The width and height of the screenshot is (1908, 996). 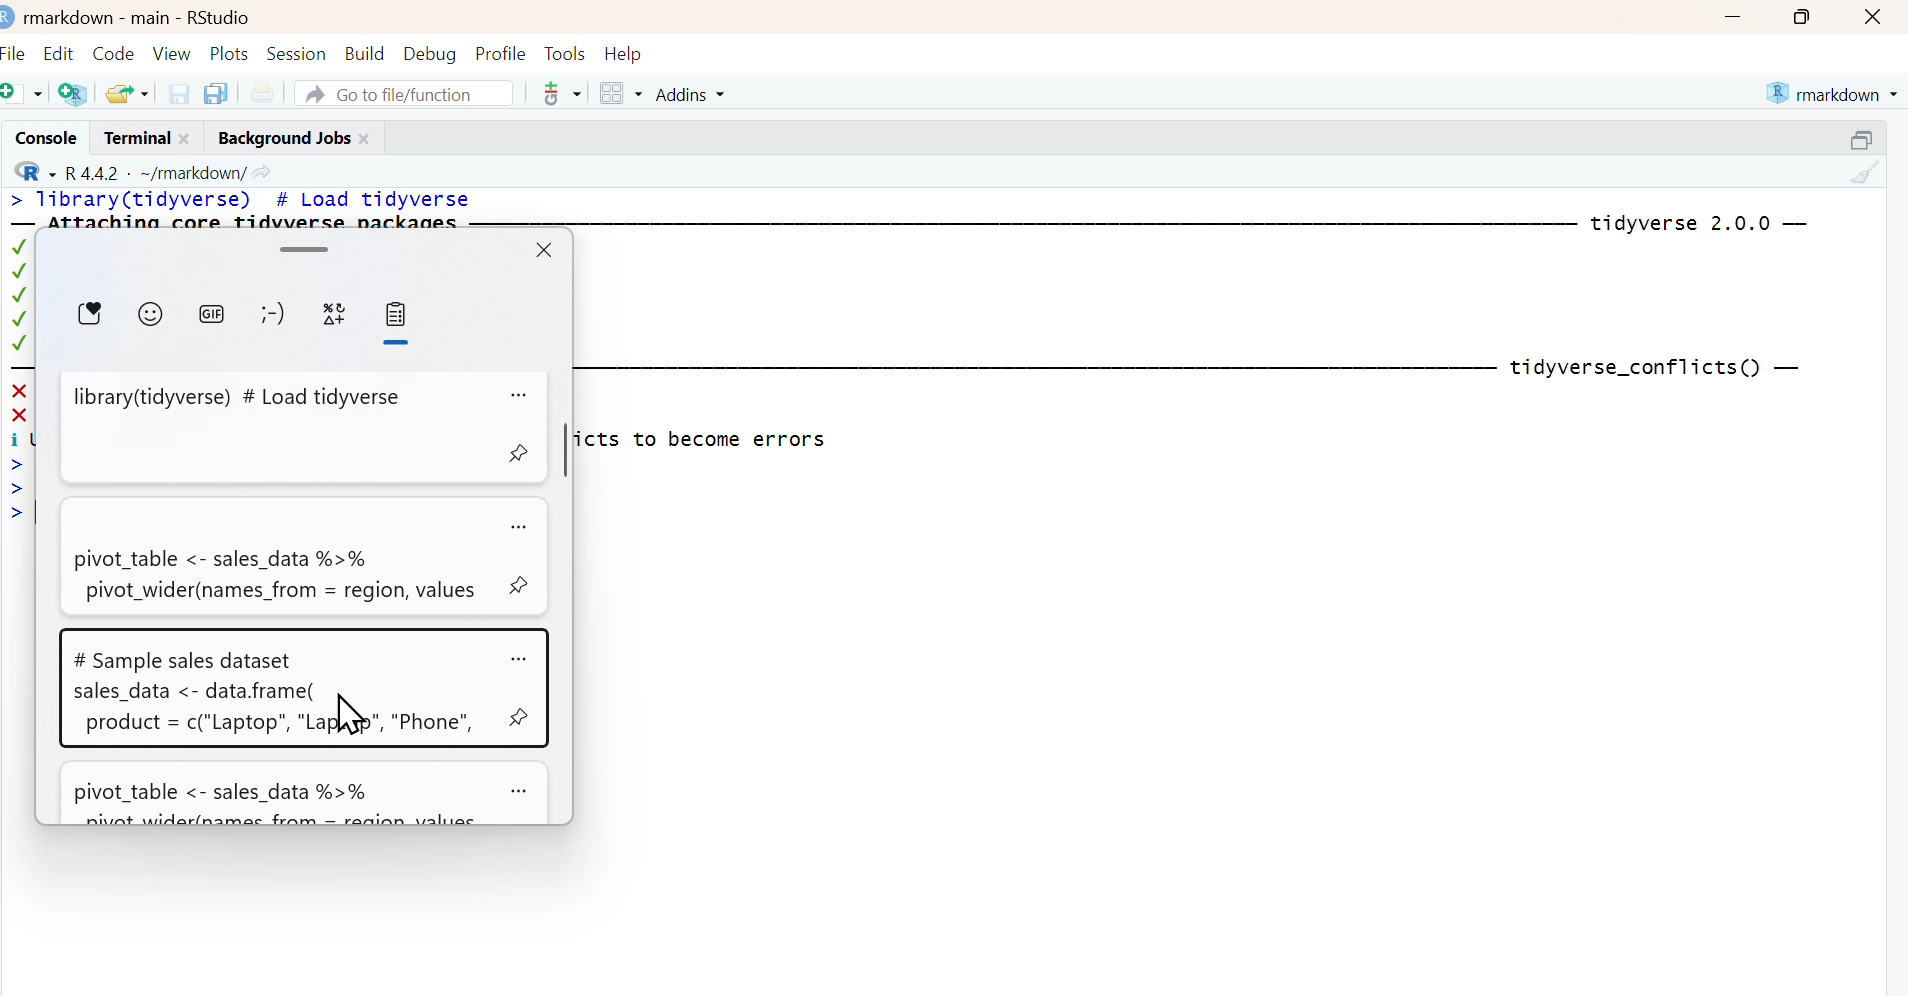 What do you see at coordinates (518, 719) in the screenshot?
I see `pin` at bounding box center [518, 719].